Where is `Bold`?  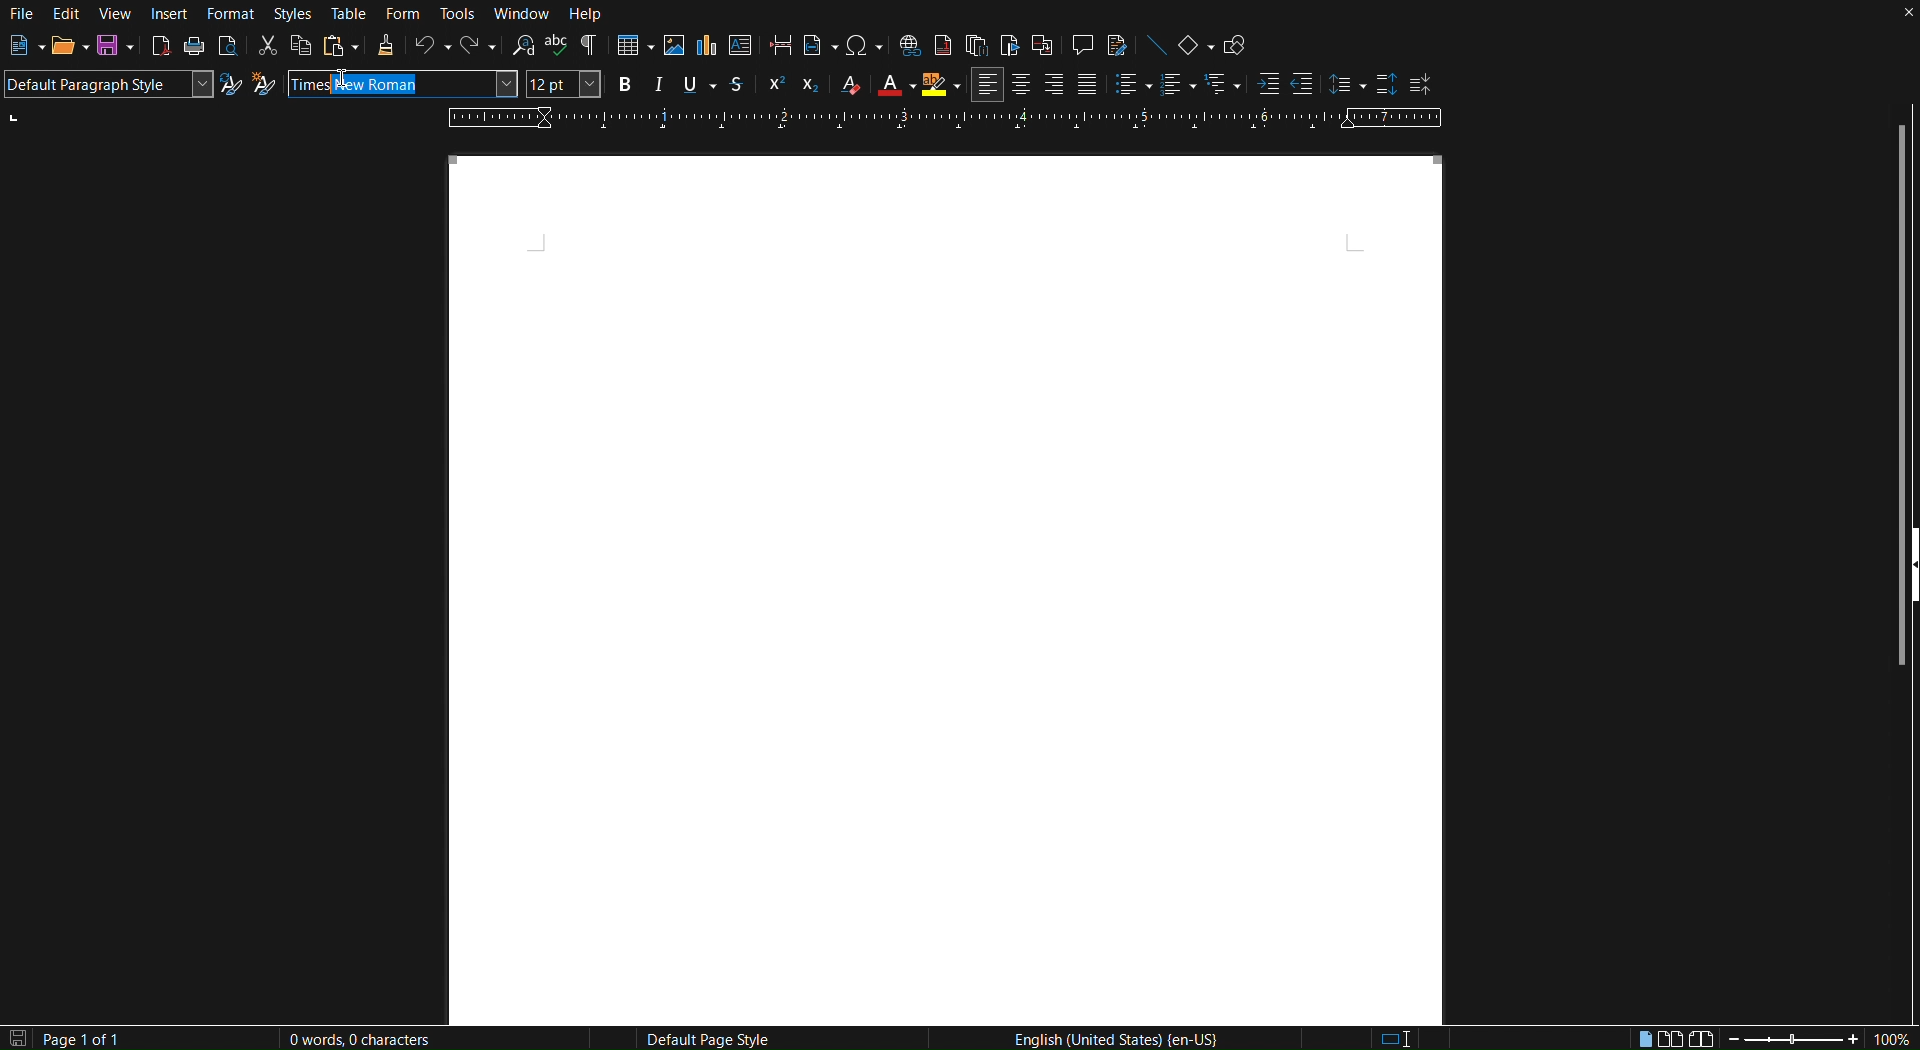
Bold is located at coordinates (623, 84).